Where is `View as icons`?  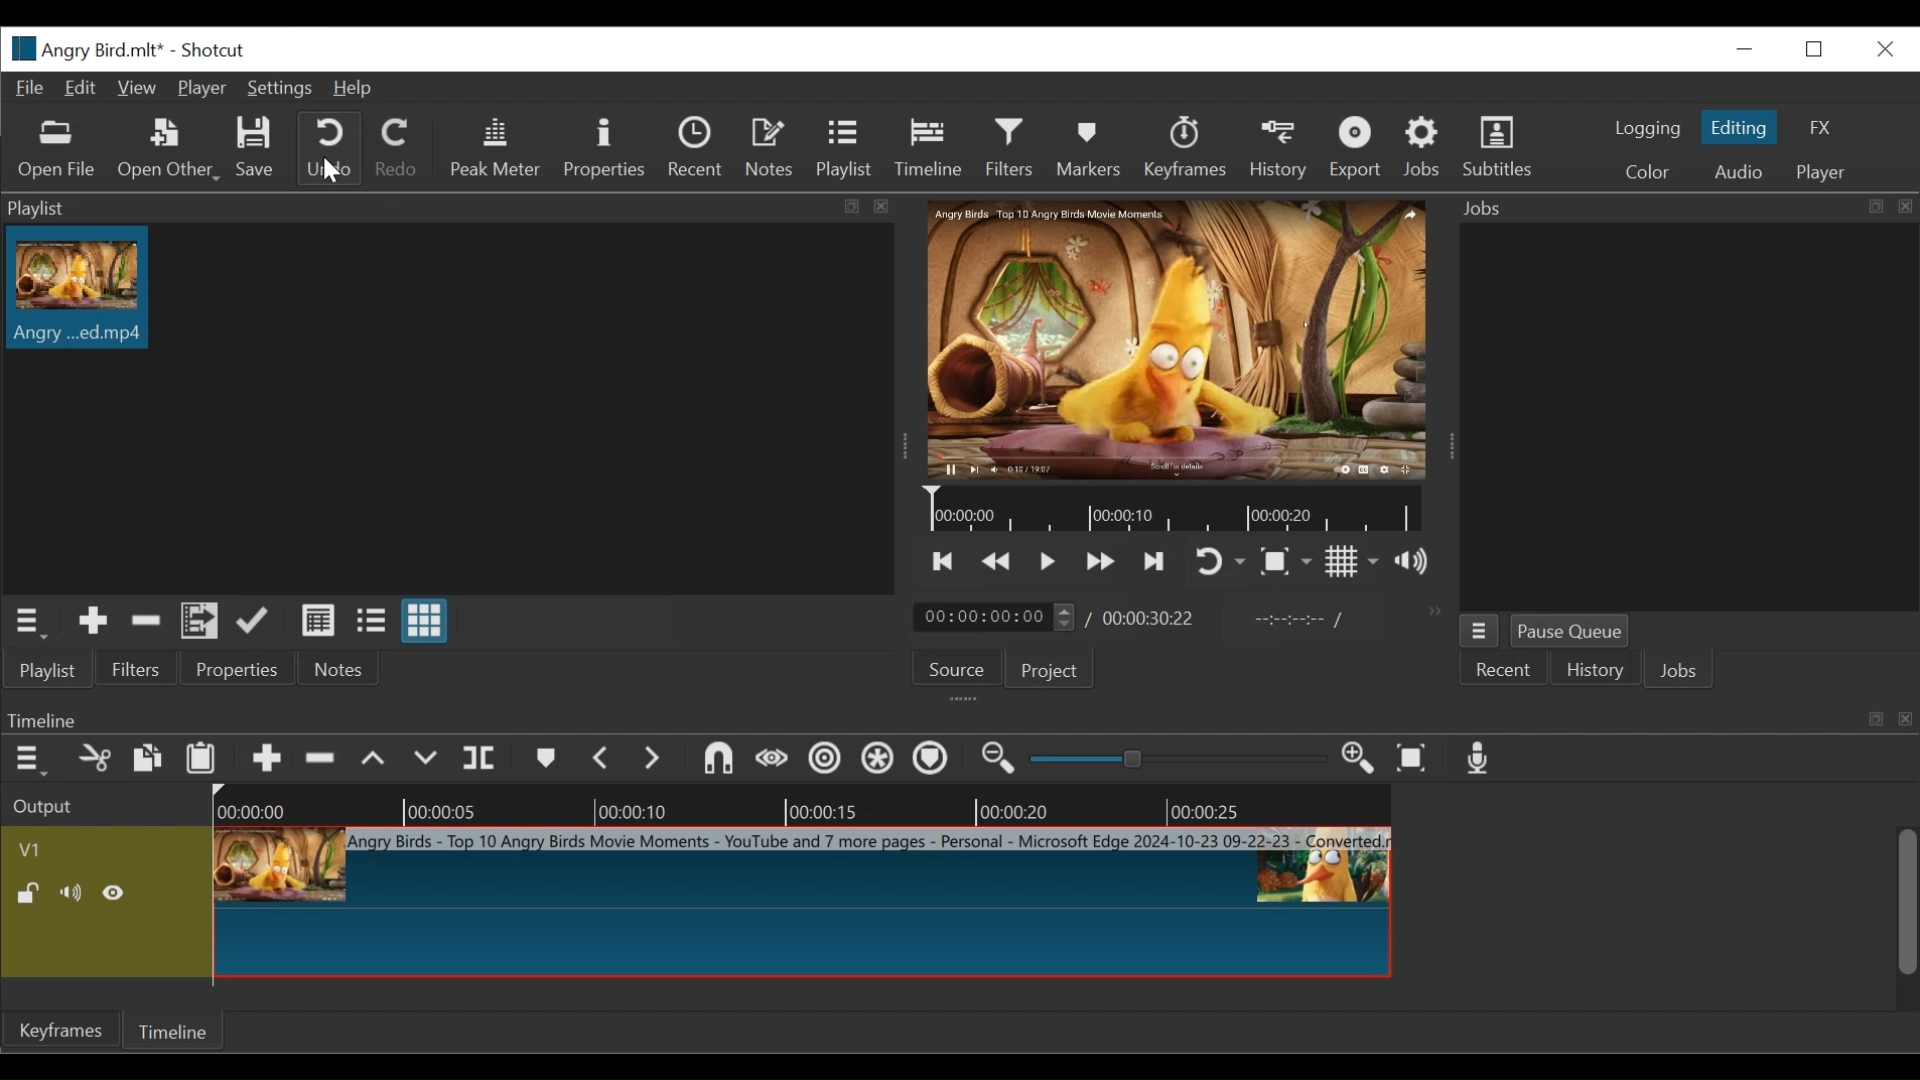 View as icons is located at coordinates (425, 619).